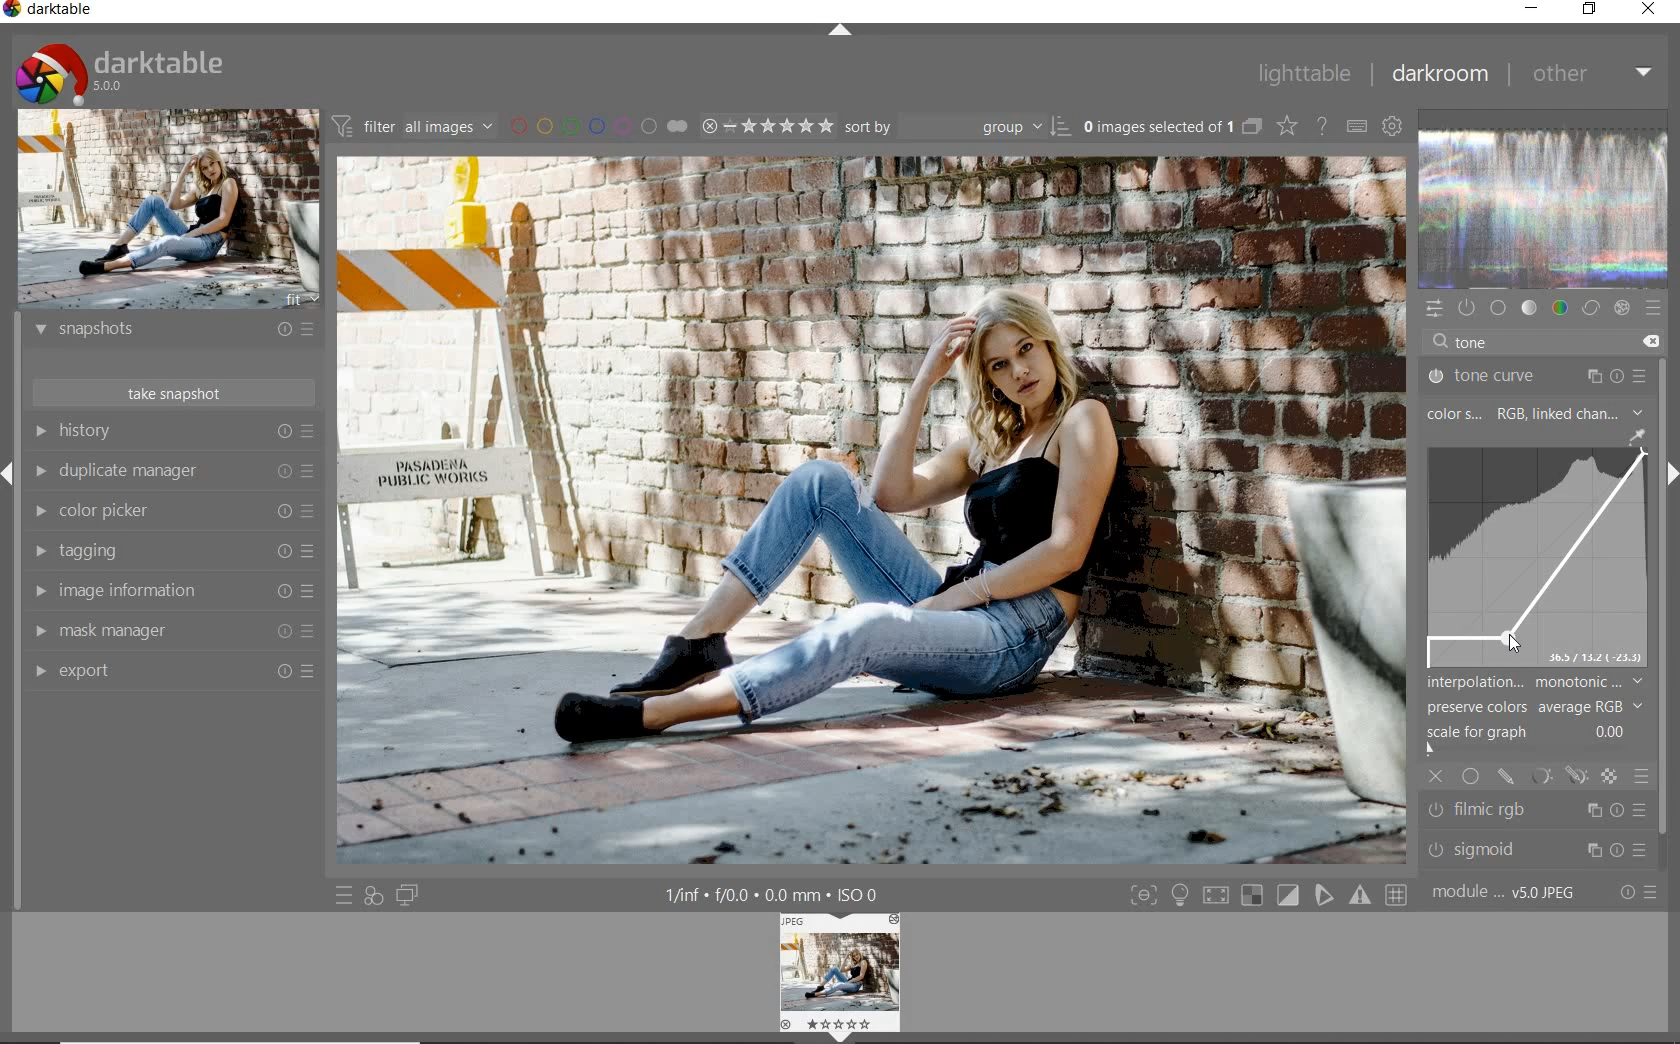 The width and height of the screenshot is (1680, 1044). Describe the element at coordinates (1591, 75) in the screenshot. I see `other` at that location.